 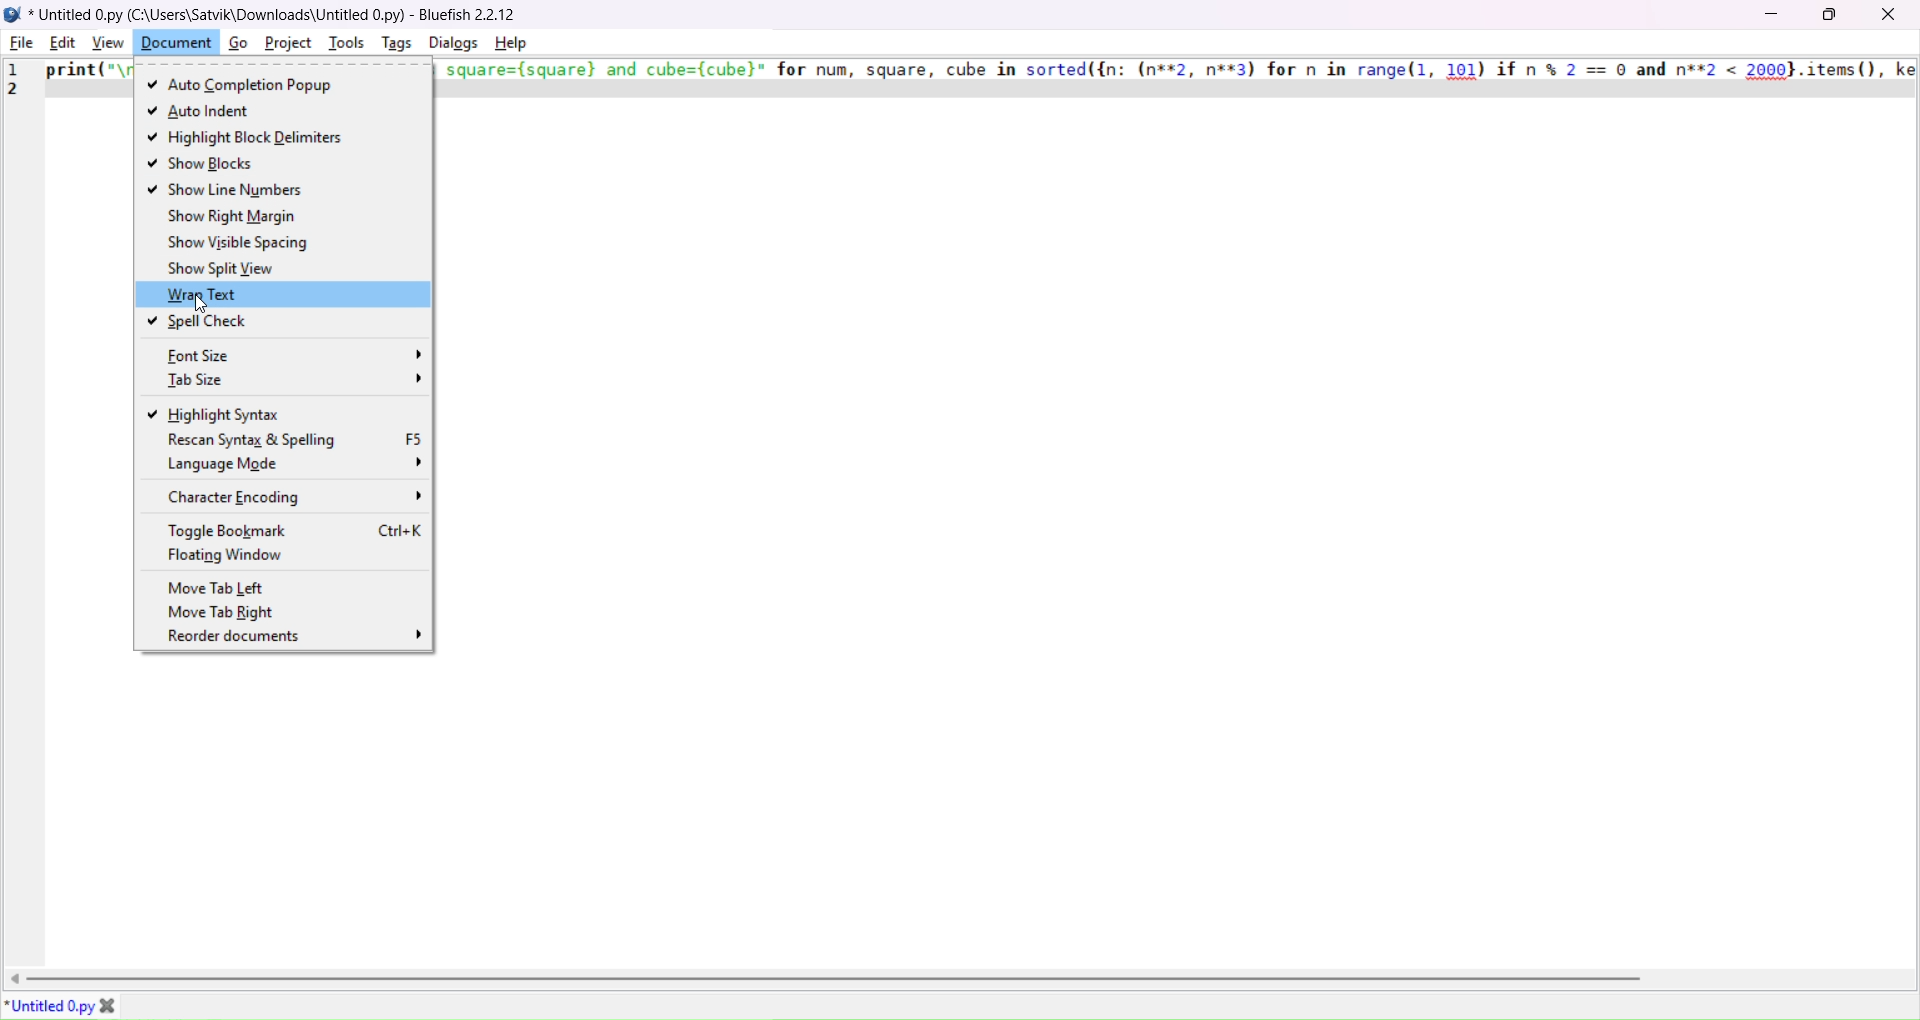 I want to click on view, so click(x=106, y=42).